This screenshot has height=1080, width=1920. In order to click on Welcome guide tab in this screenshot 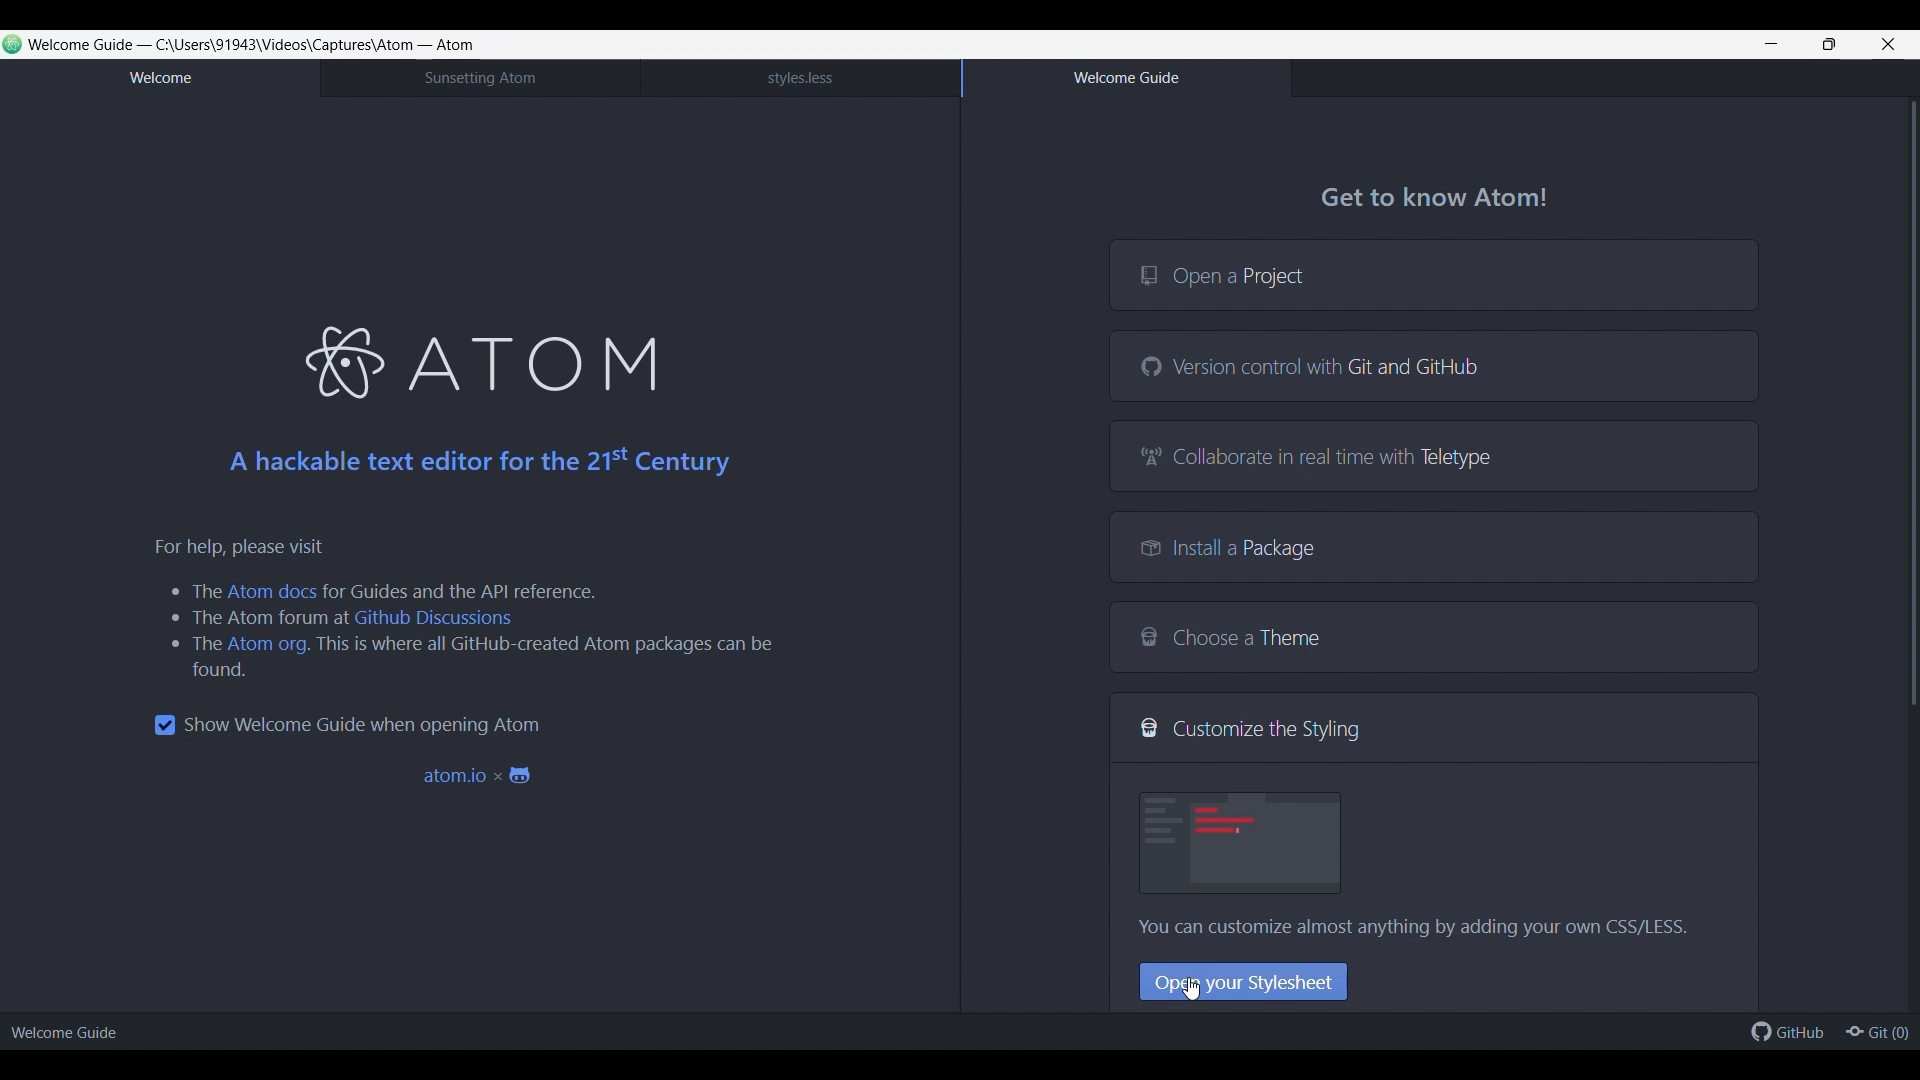, I will do `click(1125, 78)`.